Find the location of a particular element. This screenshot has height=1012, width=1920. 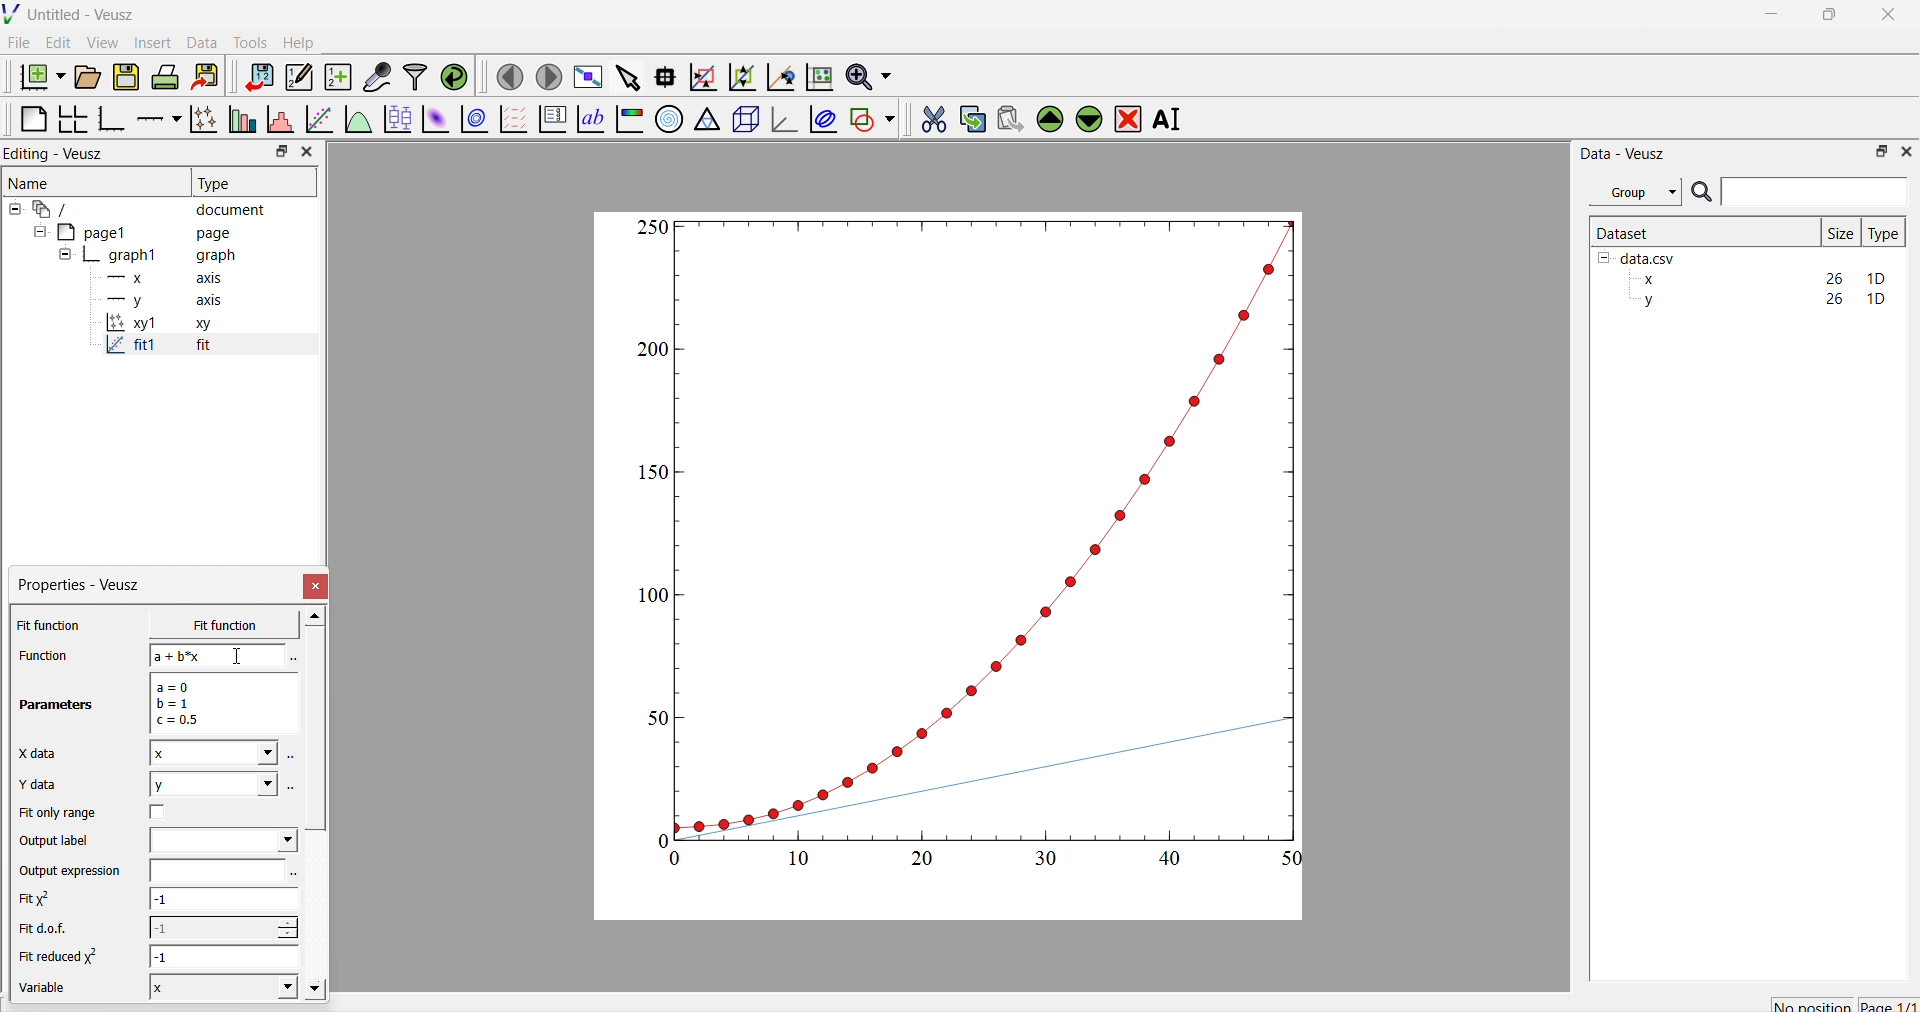

Paste is located at coordinates (1007, 116).